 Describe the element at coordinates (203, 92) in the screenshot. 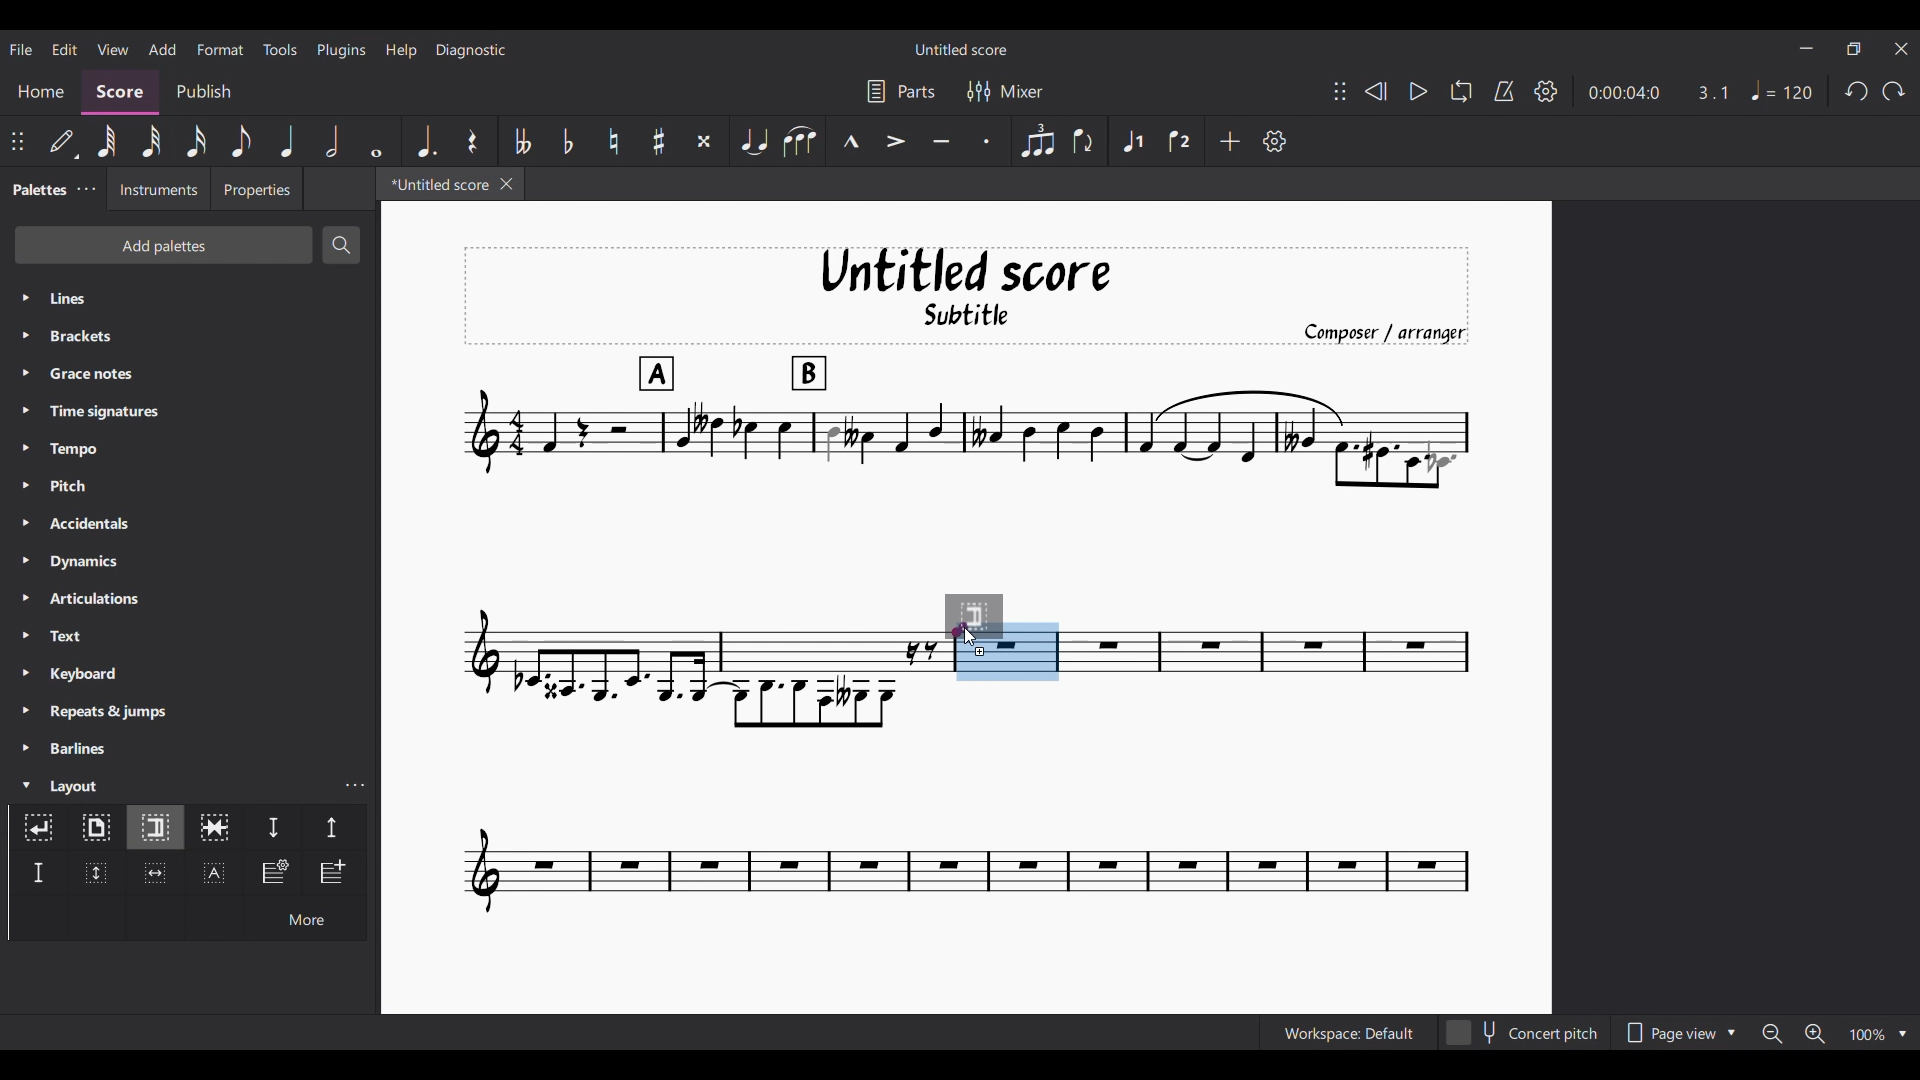

I see `Publish section` at that location.